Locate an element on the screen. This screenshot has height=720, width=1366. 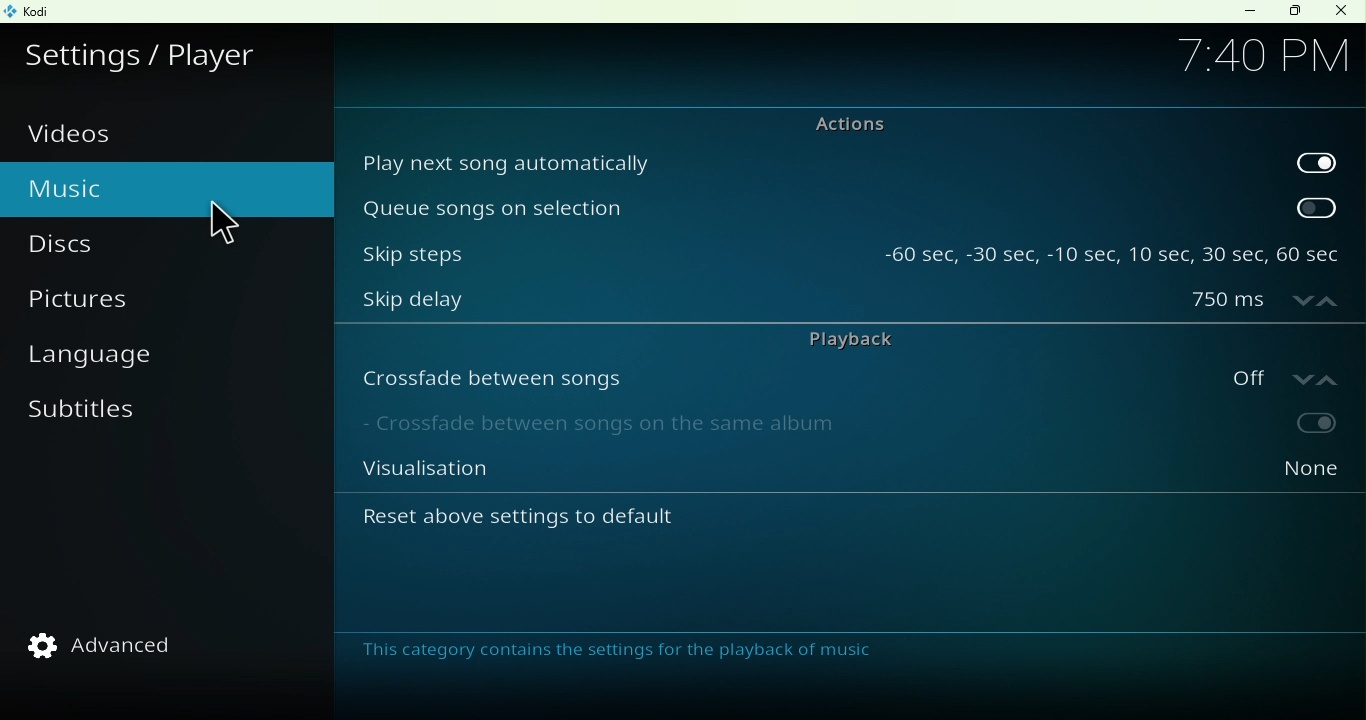
Playback is located at coordinates (846, 337).